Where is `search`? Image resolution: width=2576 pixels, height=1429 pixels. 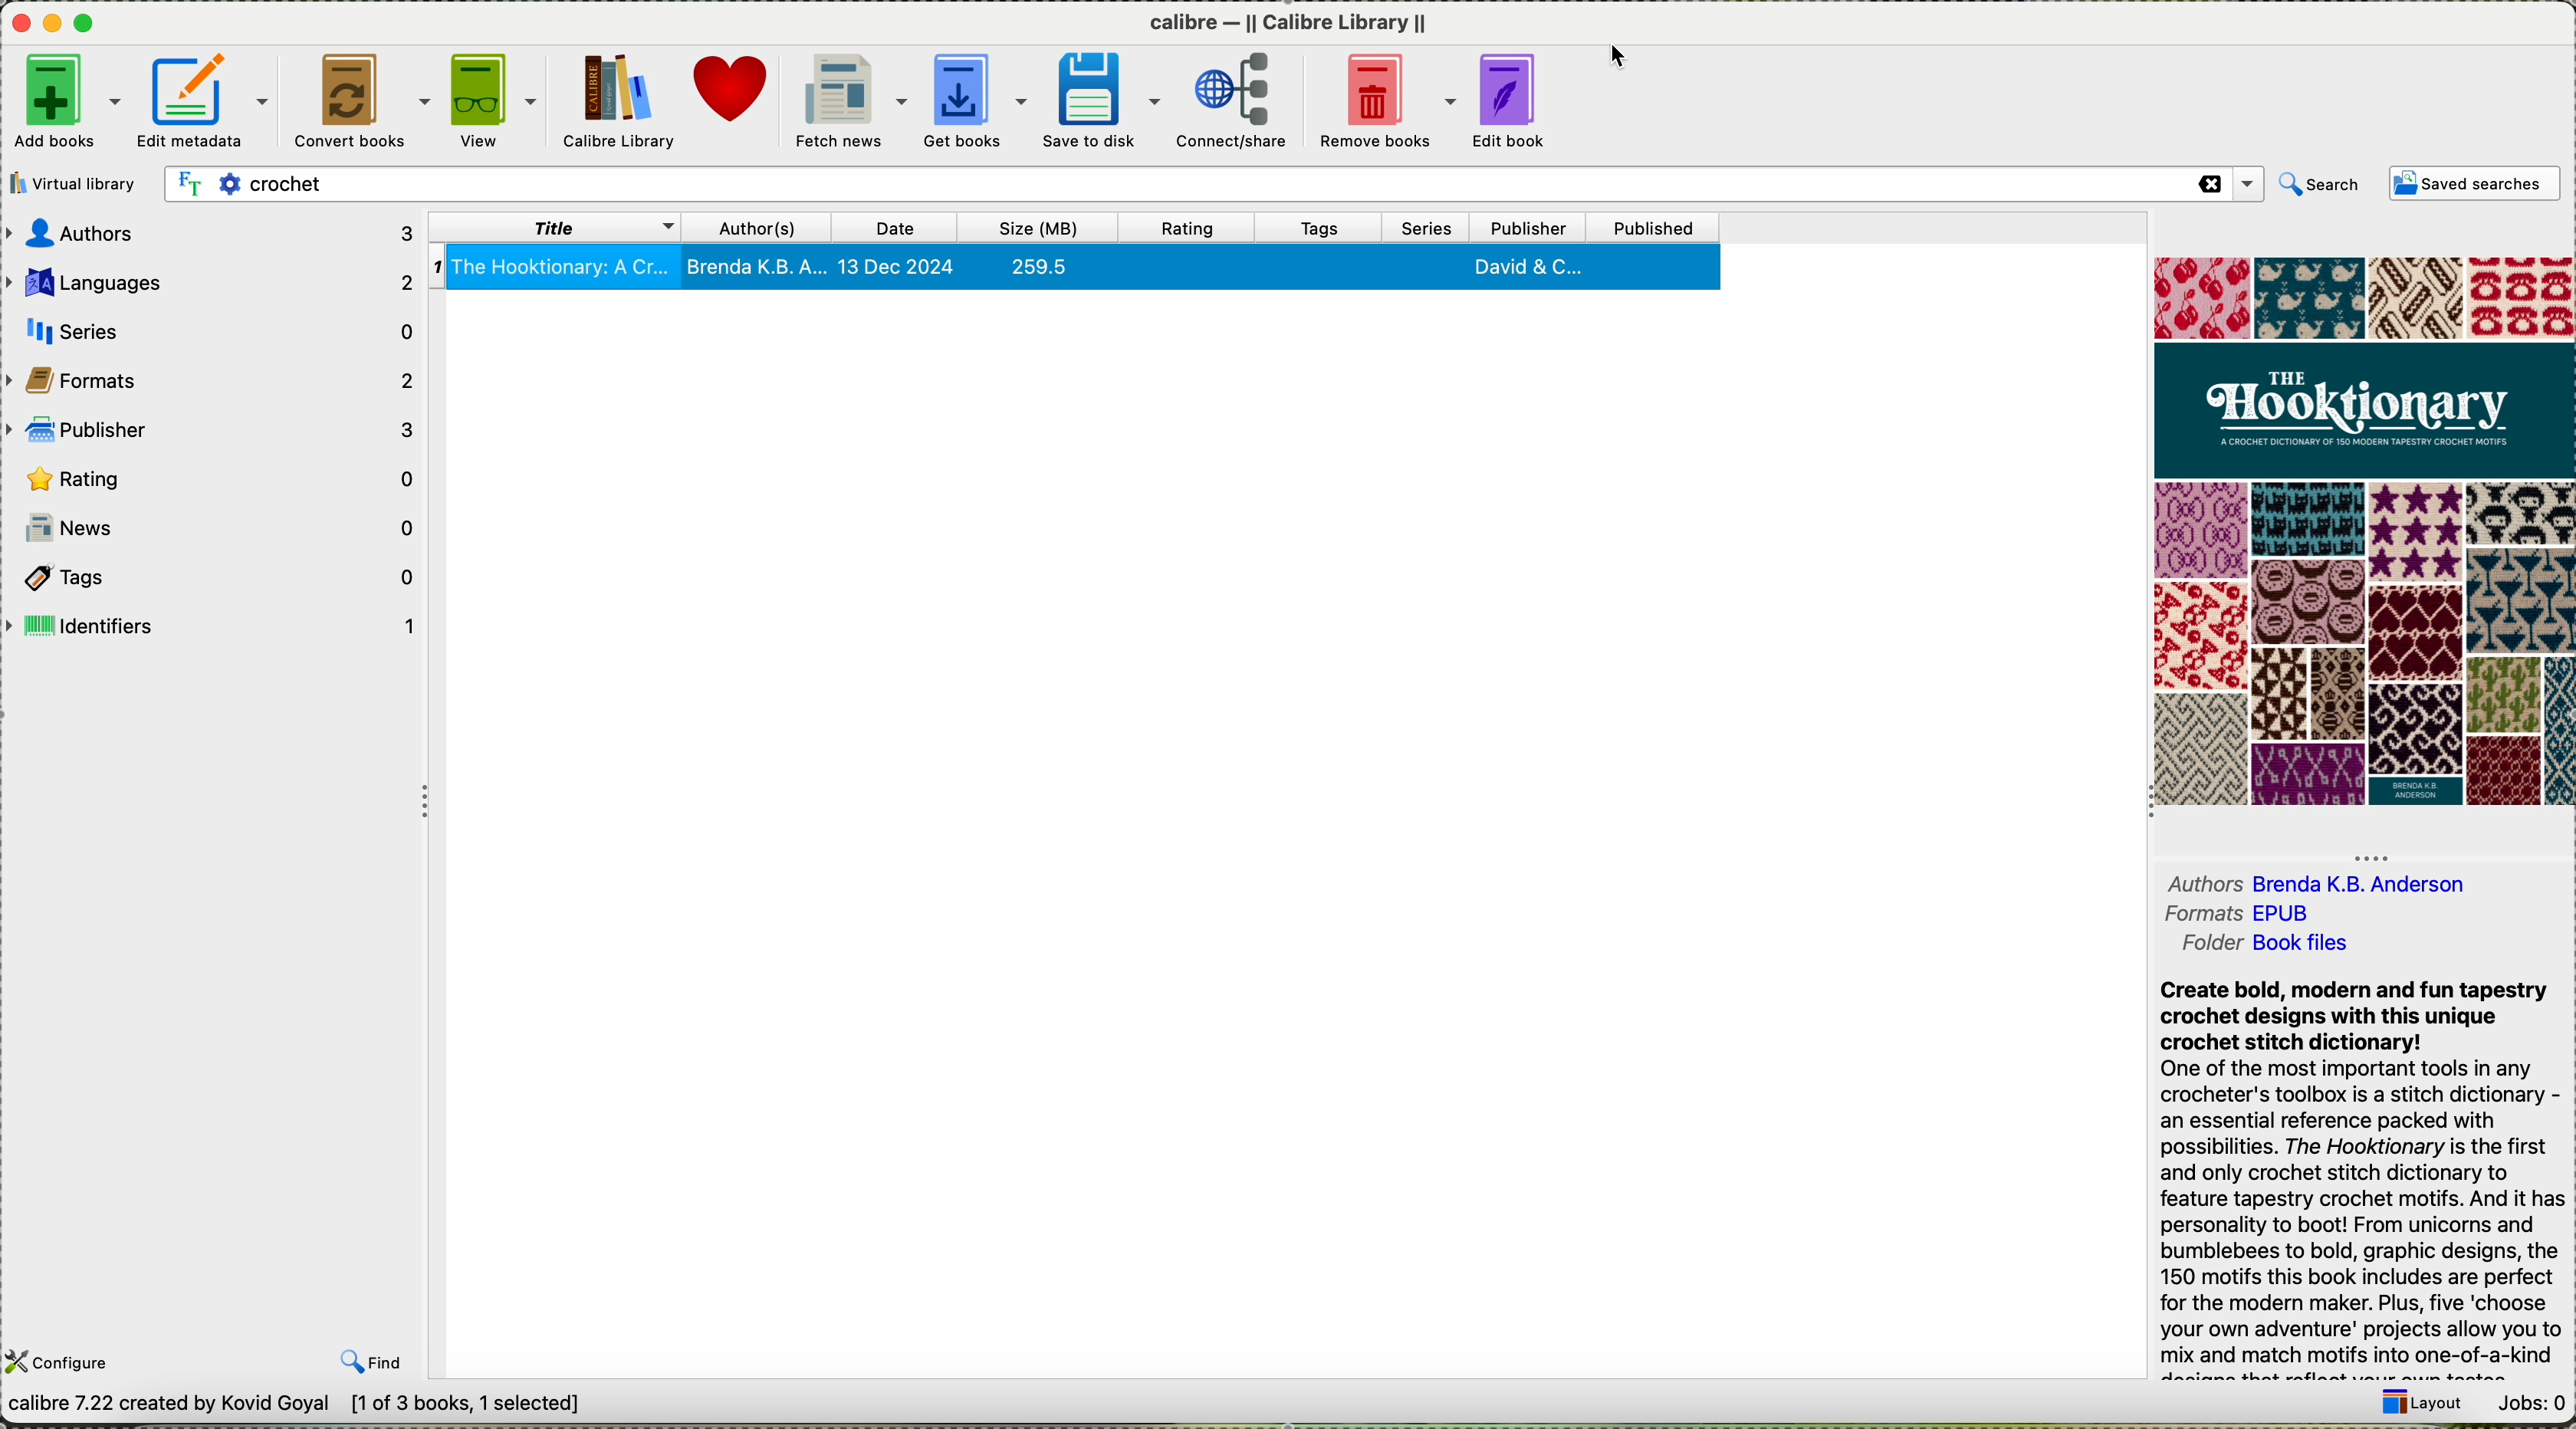 search is located at coordinates (2319, 186).